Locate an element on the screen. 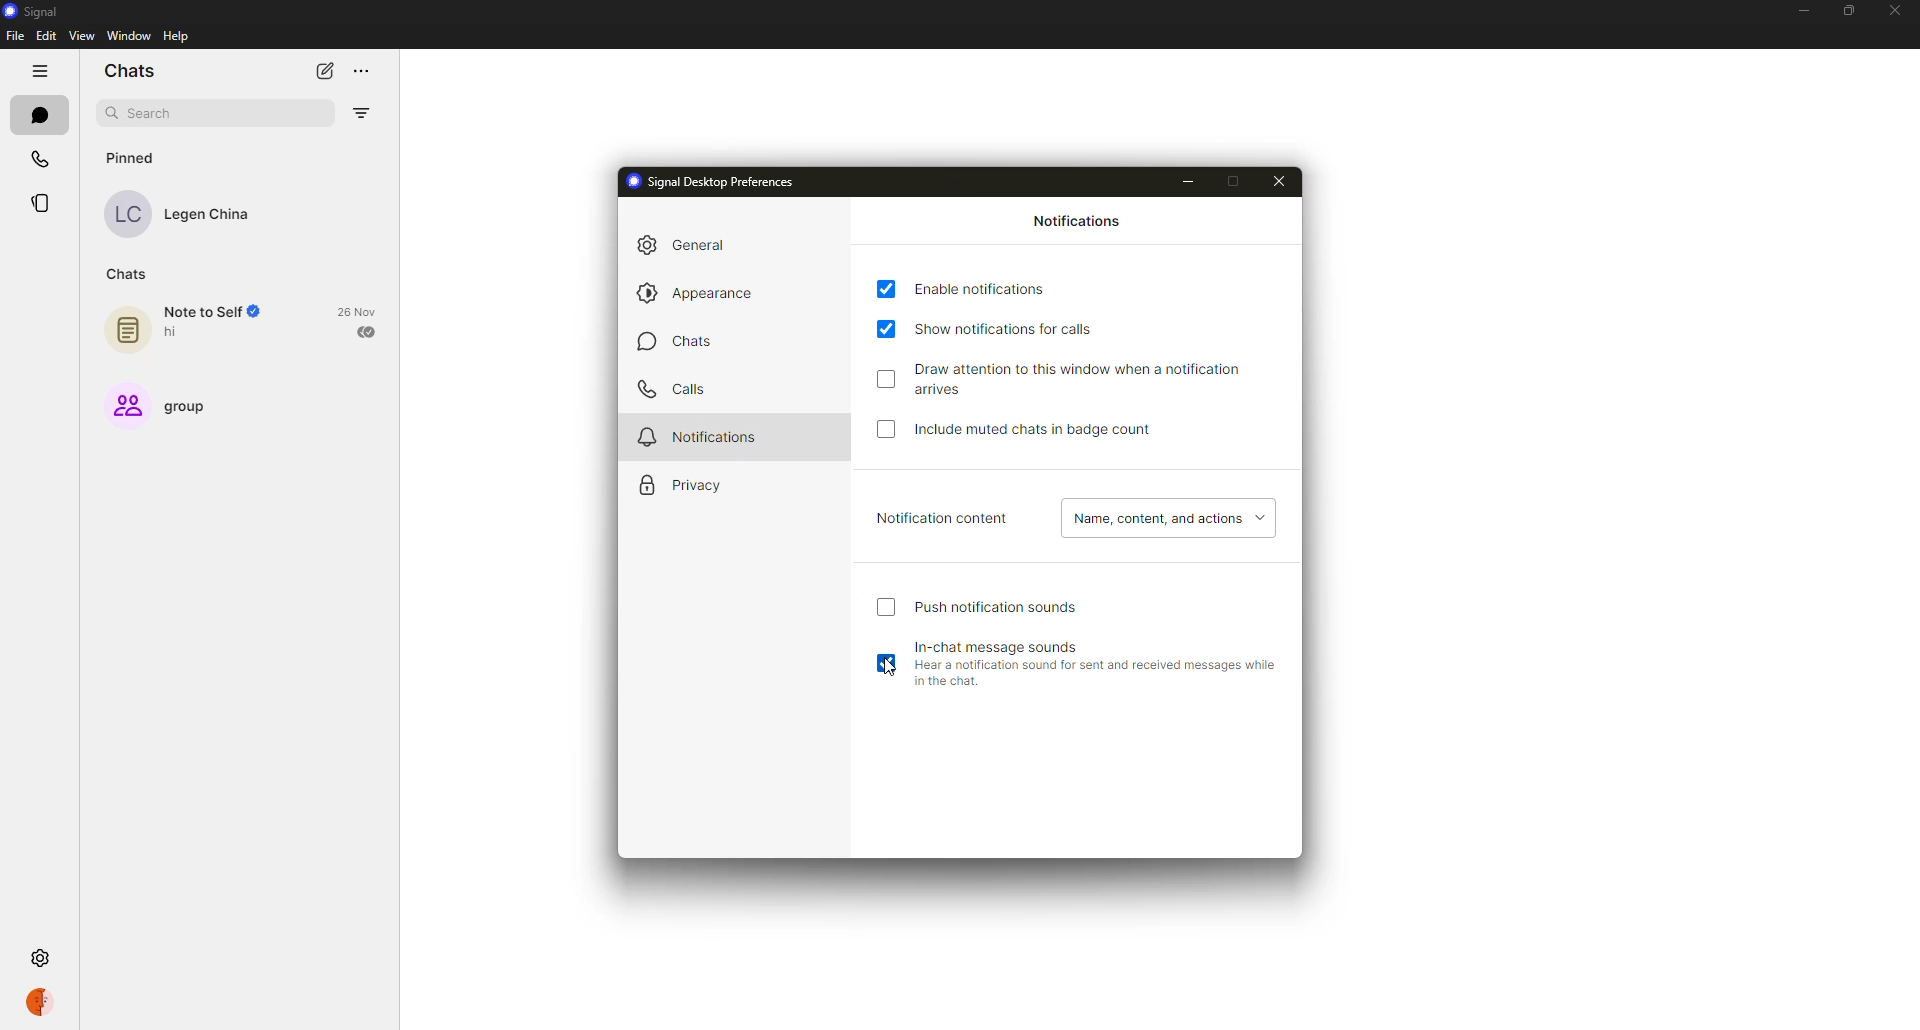 This screenshot has width=1920, height=1030. calls is located at coordinates (675, 386).